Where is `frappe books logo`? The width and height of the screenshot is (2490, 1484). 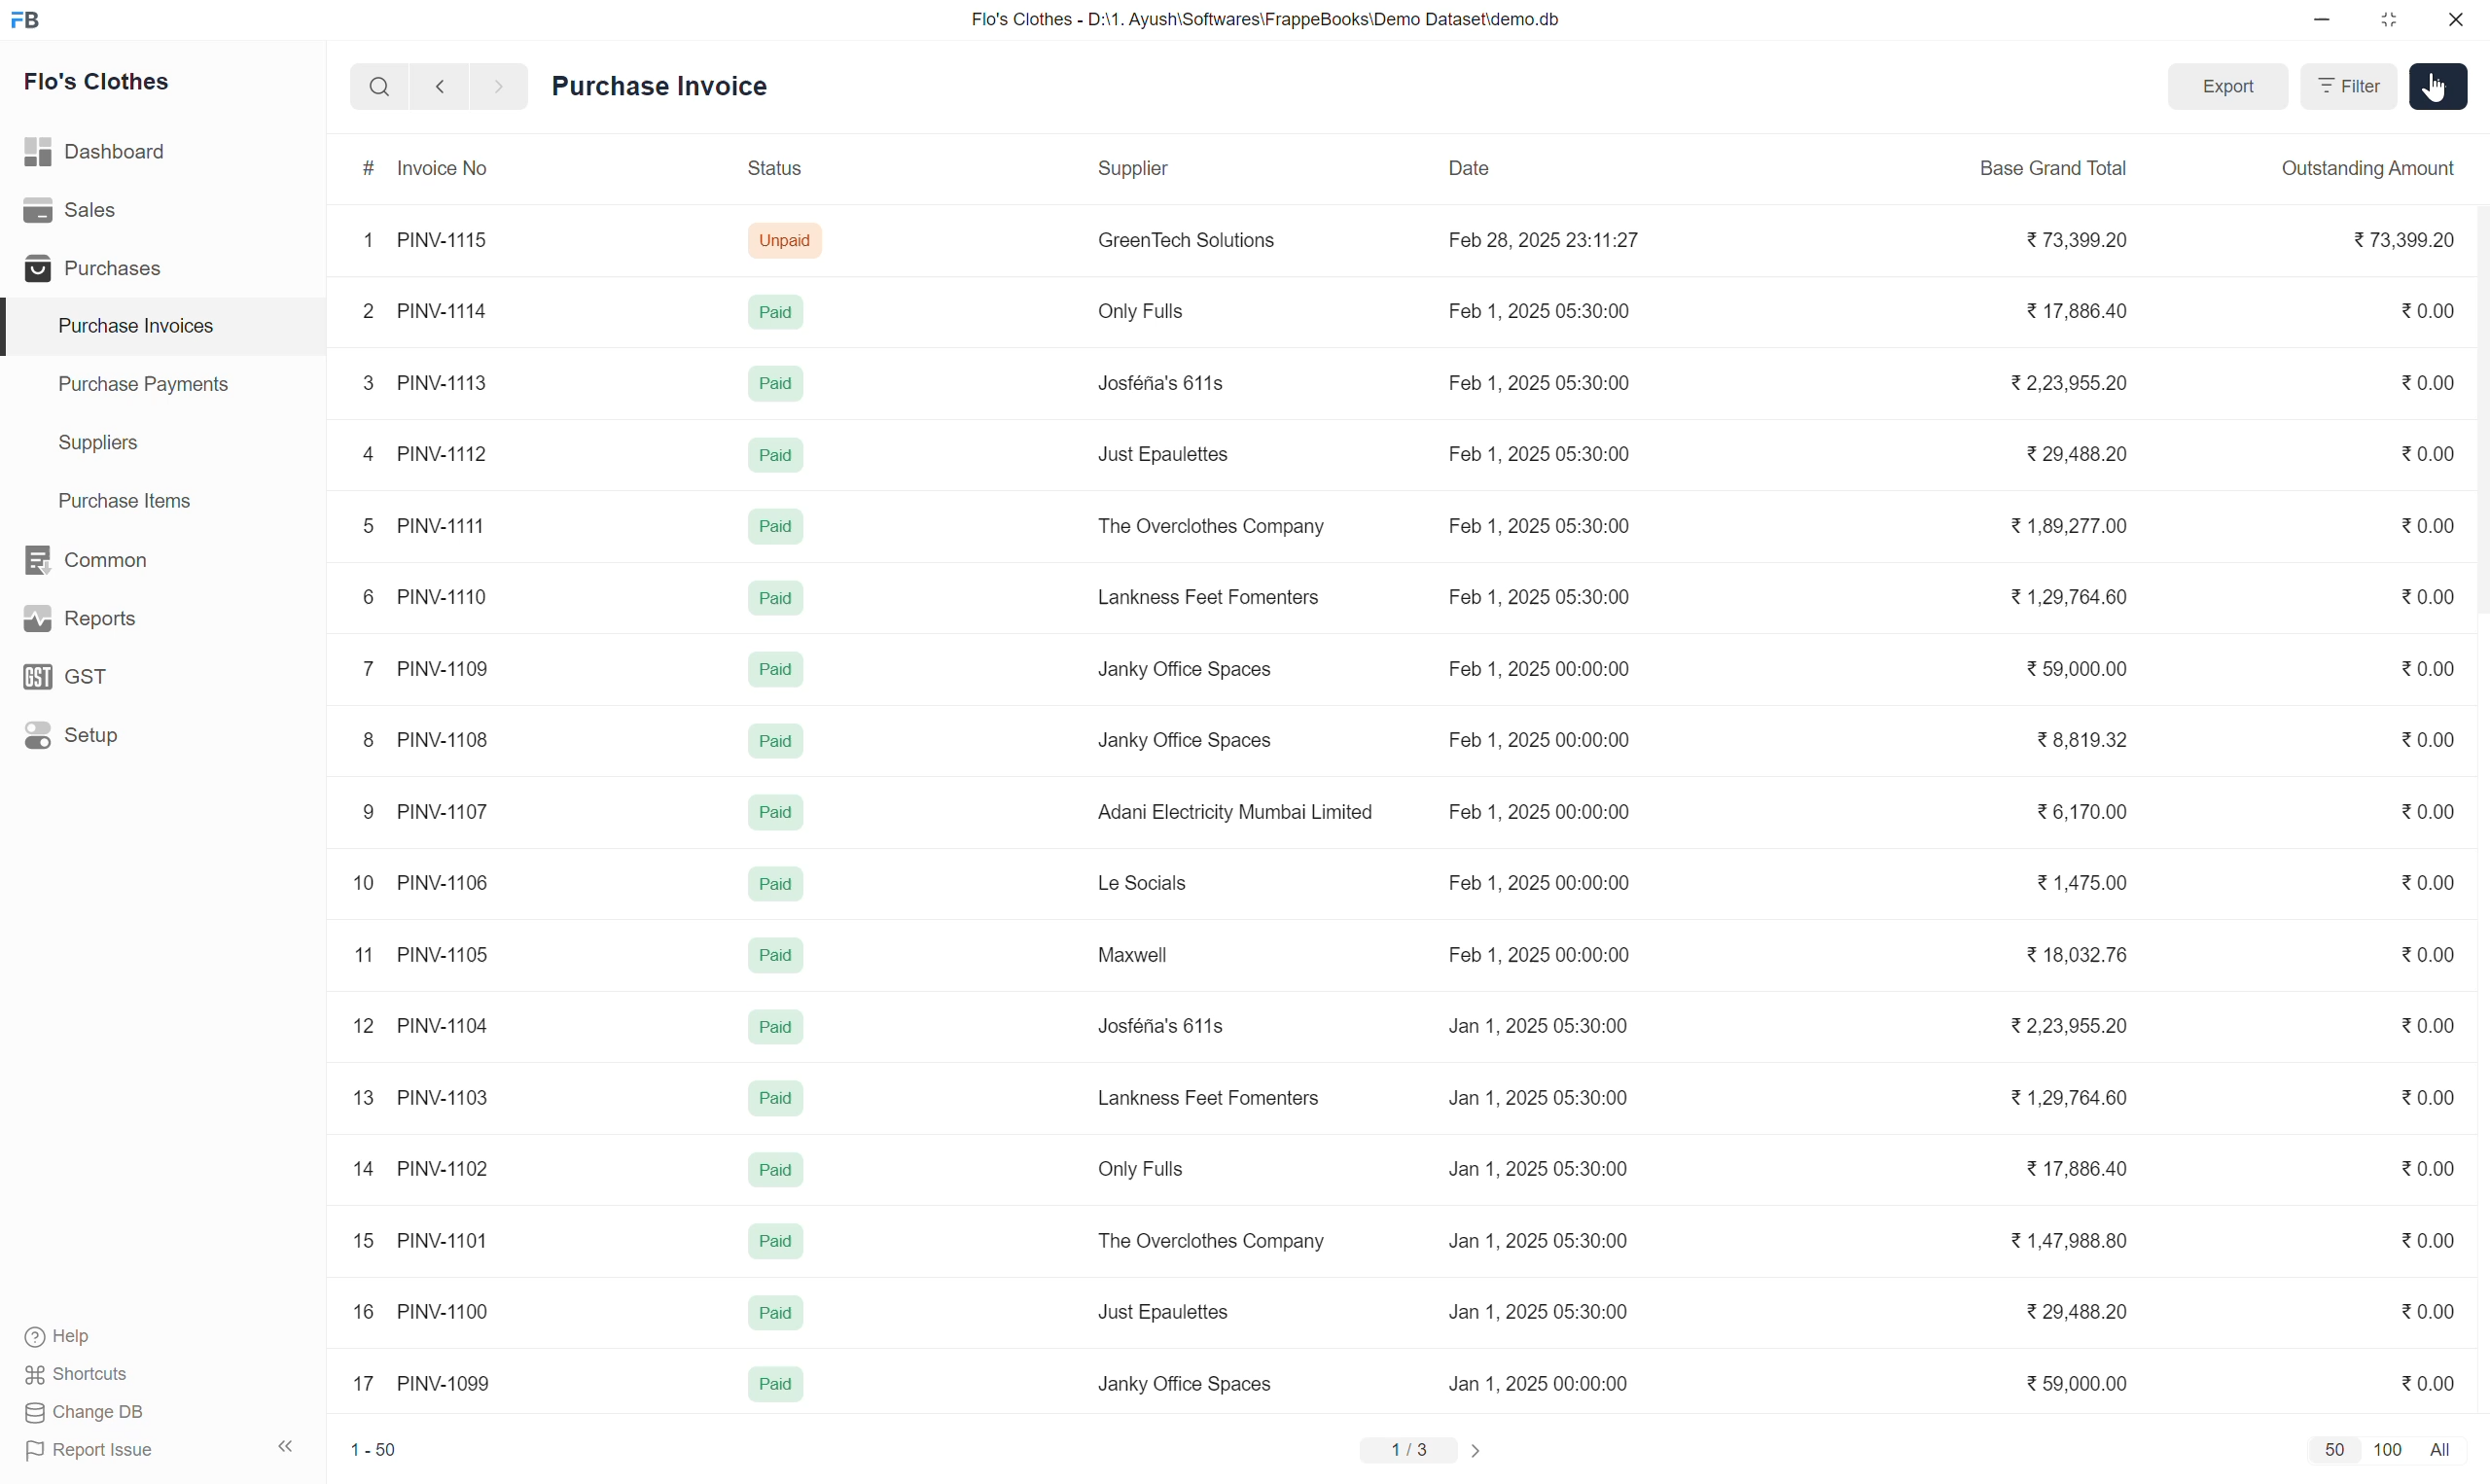 frappe books logo is located at coordinates (30, 19).